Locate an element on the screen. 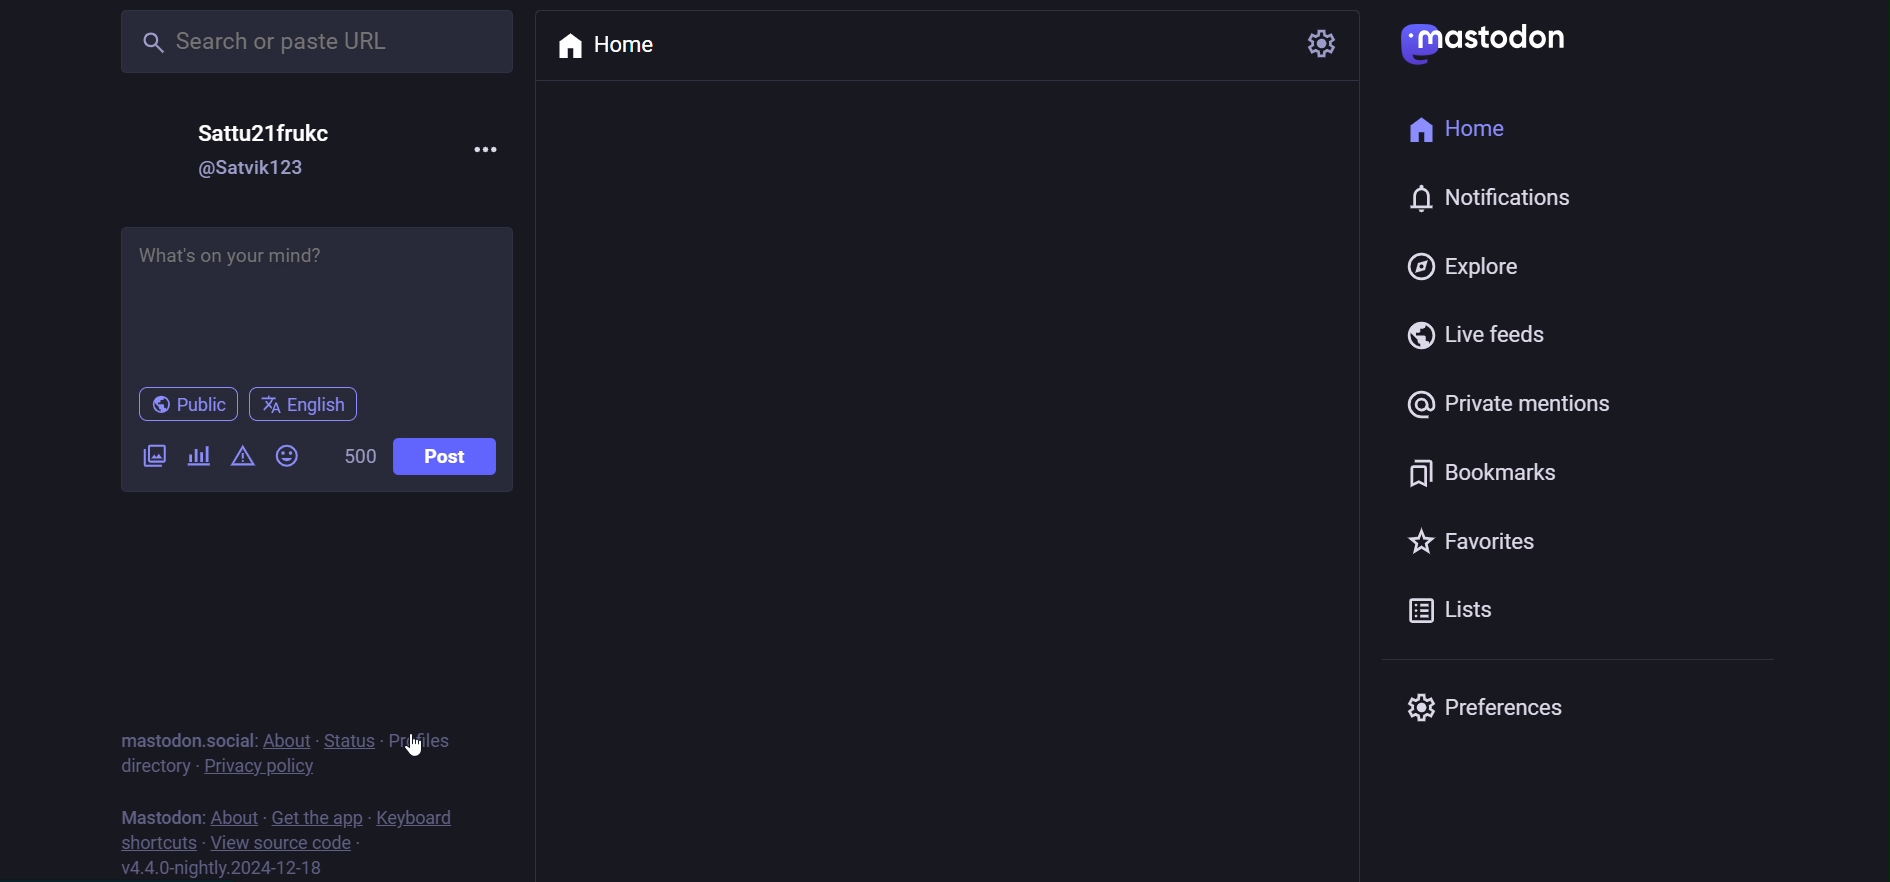  mastodon is located at coordinates (159, 814).